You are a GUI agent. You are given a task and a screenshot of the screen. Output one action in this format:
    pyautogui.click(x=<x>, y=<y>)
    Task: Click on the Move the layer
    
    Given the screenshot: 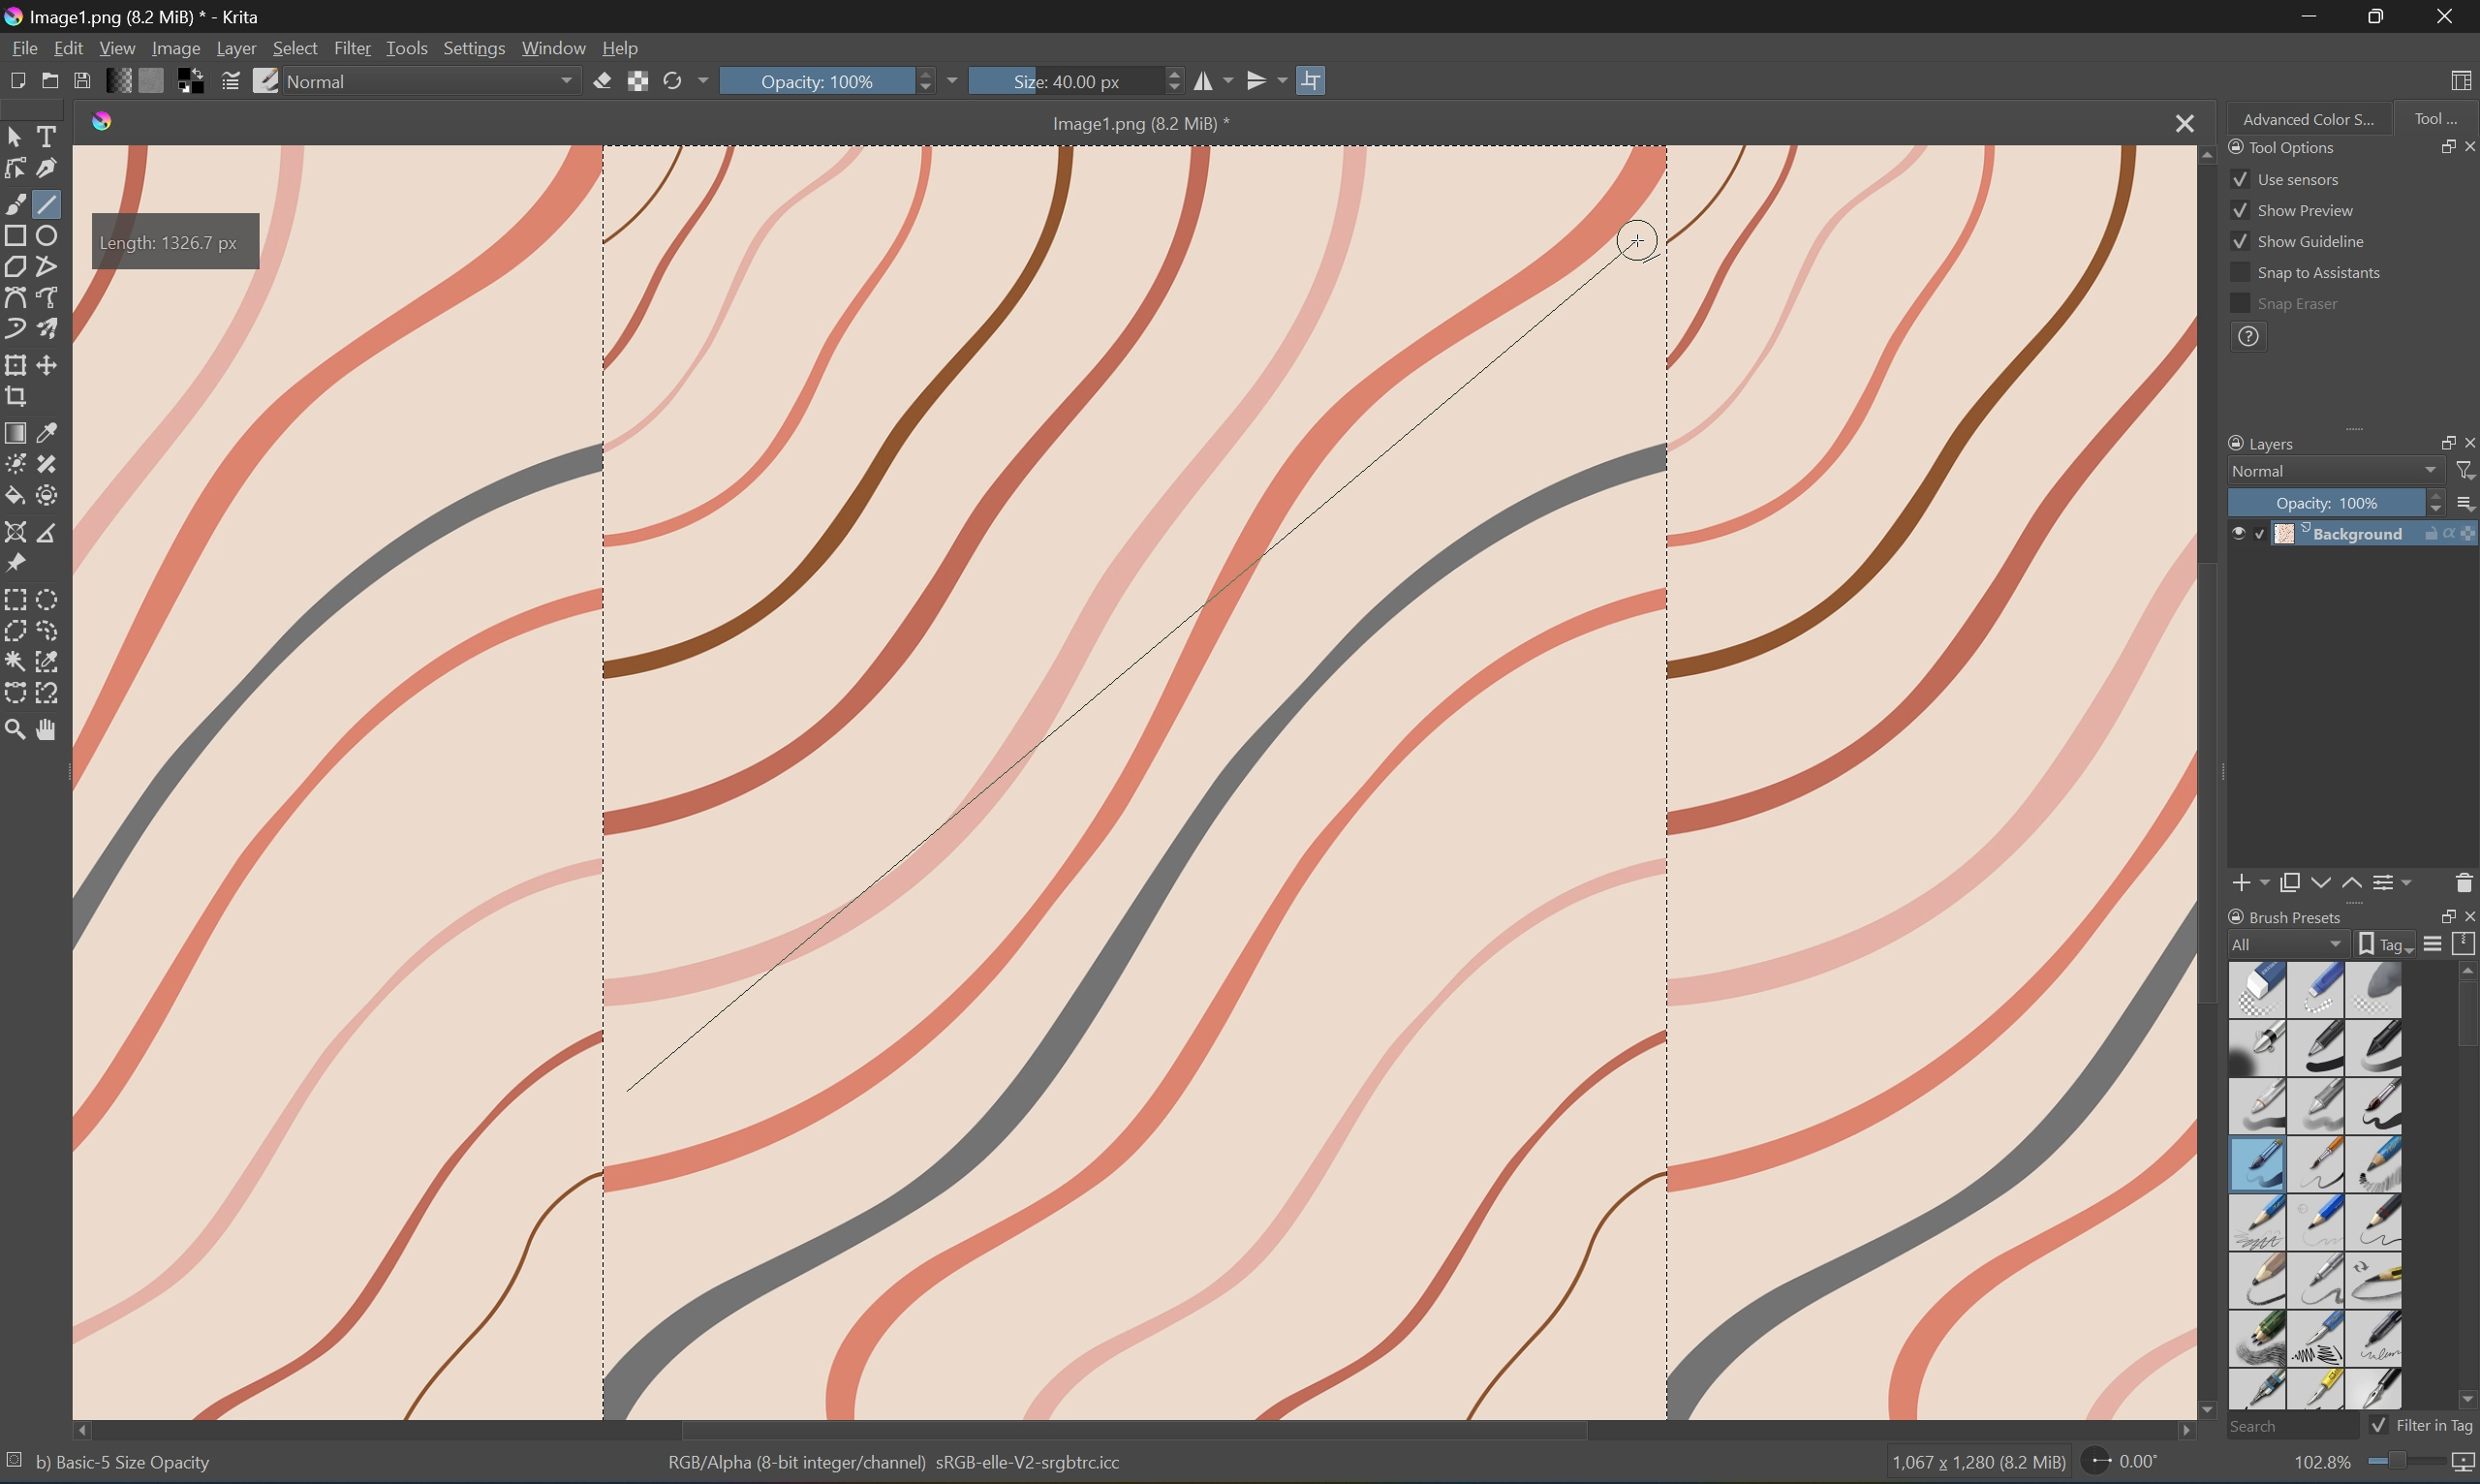 What is the action you would take?
    pyautogui.click(x=51, y=365)
    